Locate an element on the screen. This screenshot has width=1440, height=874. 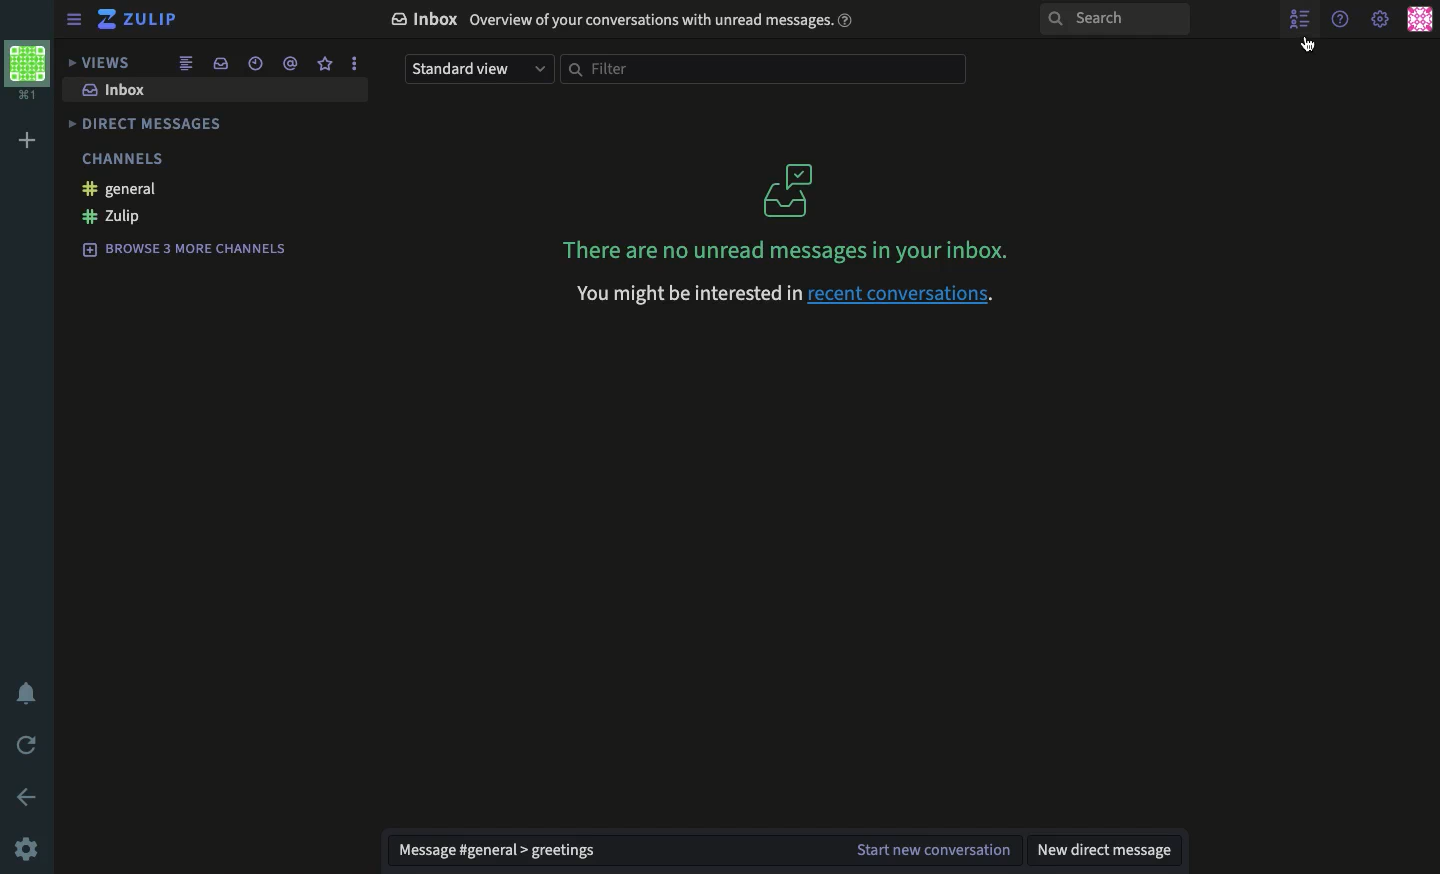
inbox  is located at coordinates (111, 91).